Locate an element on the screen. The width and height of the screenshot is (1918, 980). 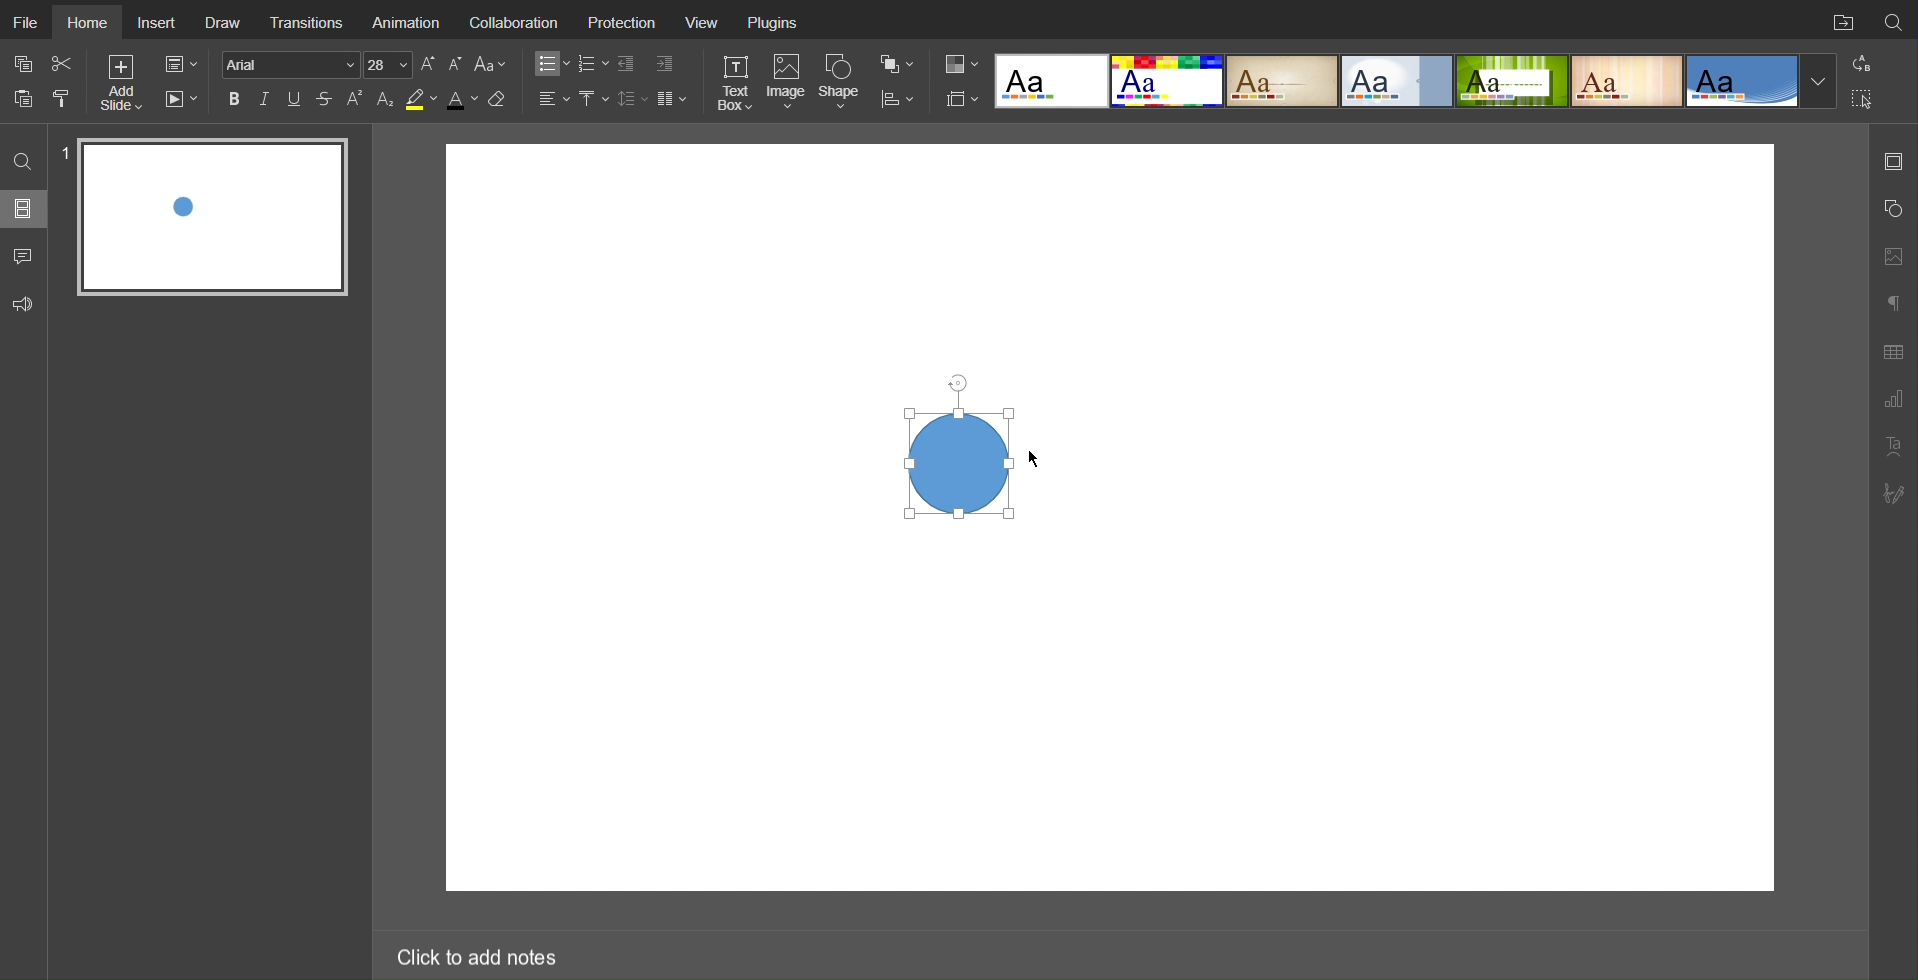
Transitions is located at coordinates (311, 22).